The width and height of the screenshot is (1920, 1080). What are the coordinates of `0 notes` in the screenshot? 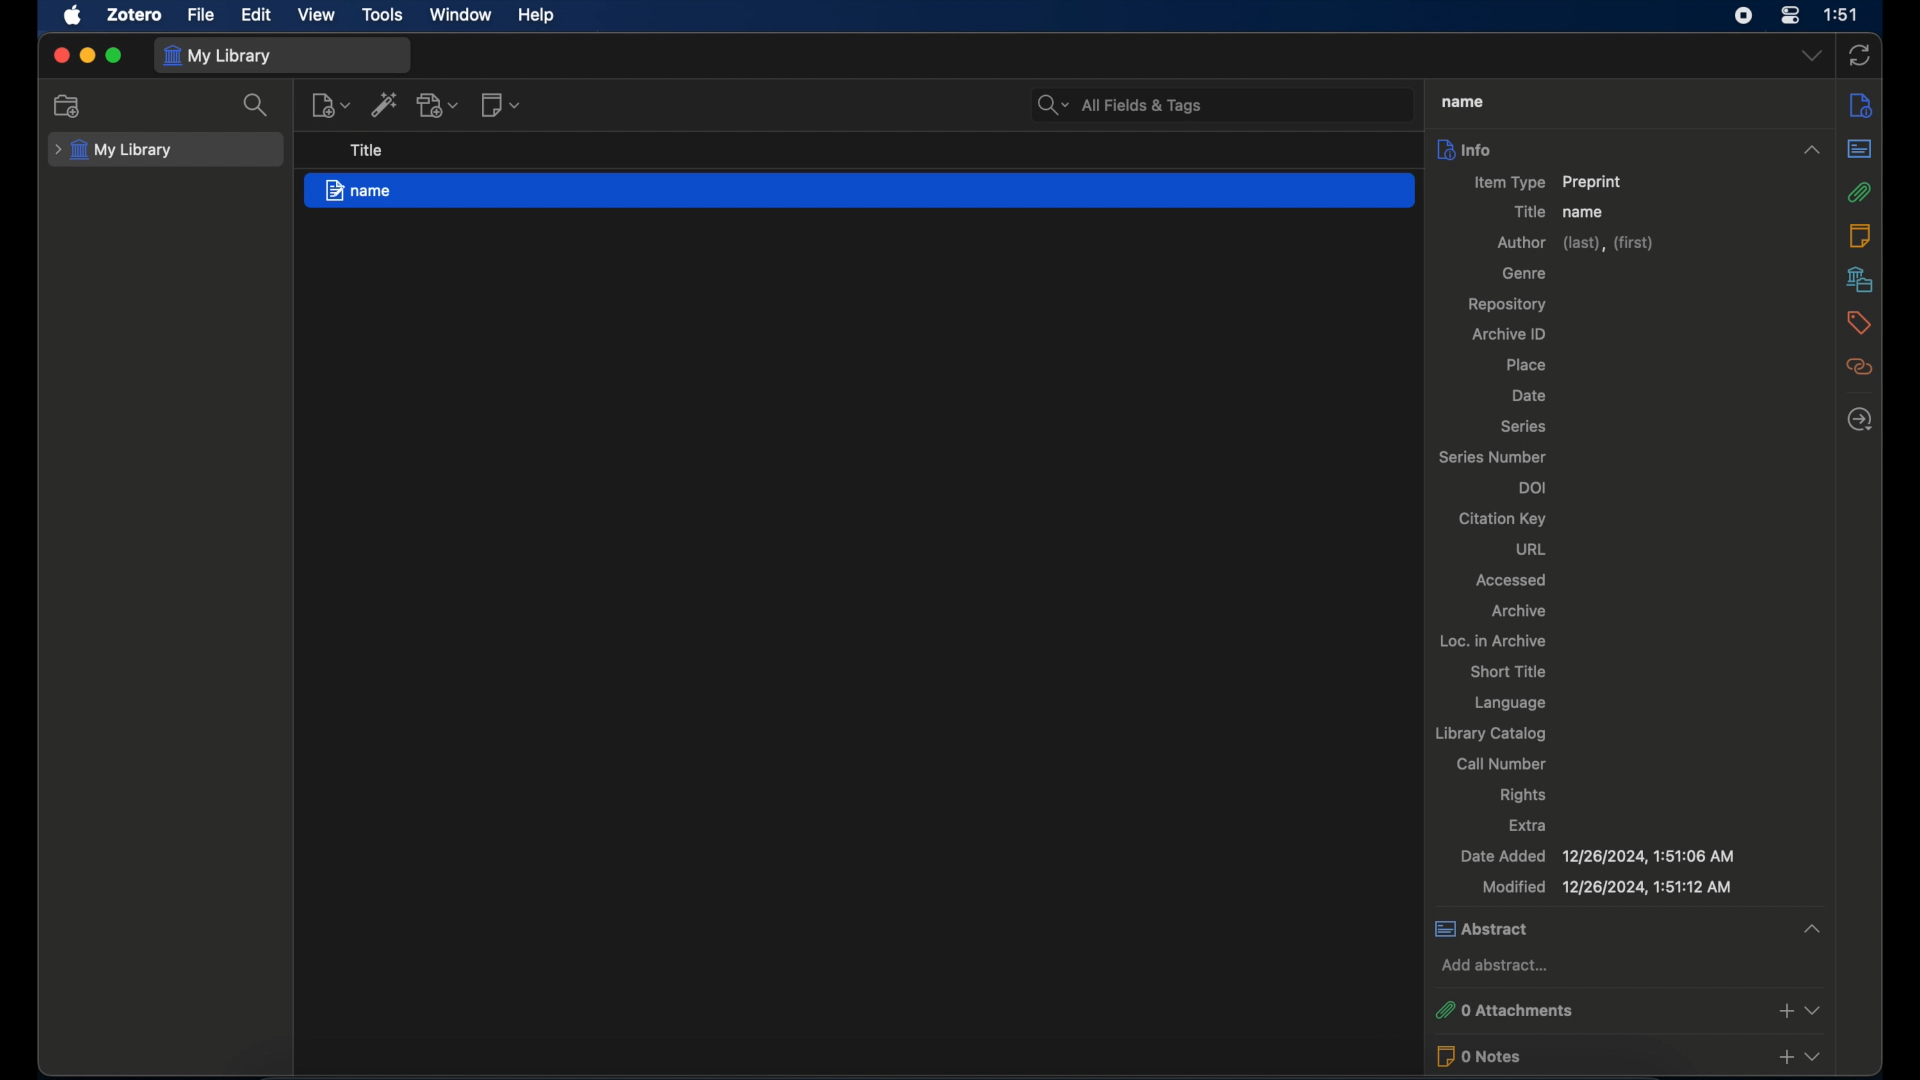 It's located at (1628, 1056).